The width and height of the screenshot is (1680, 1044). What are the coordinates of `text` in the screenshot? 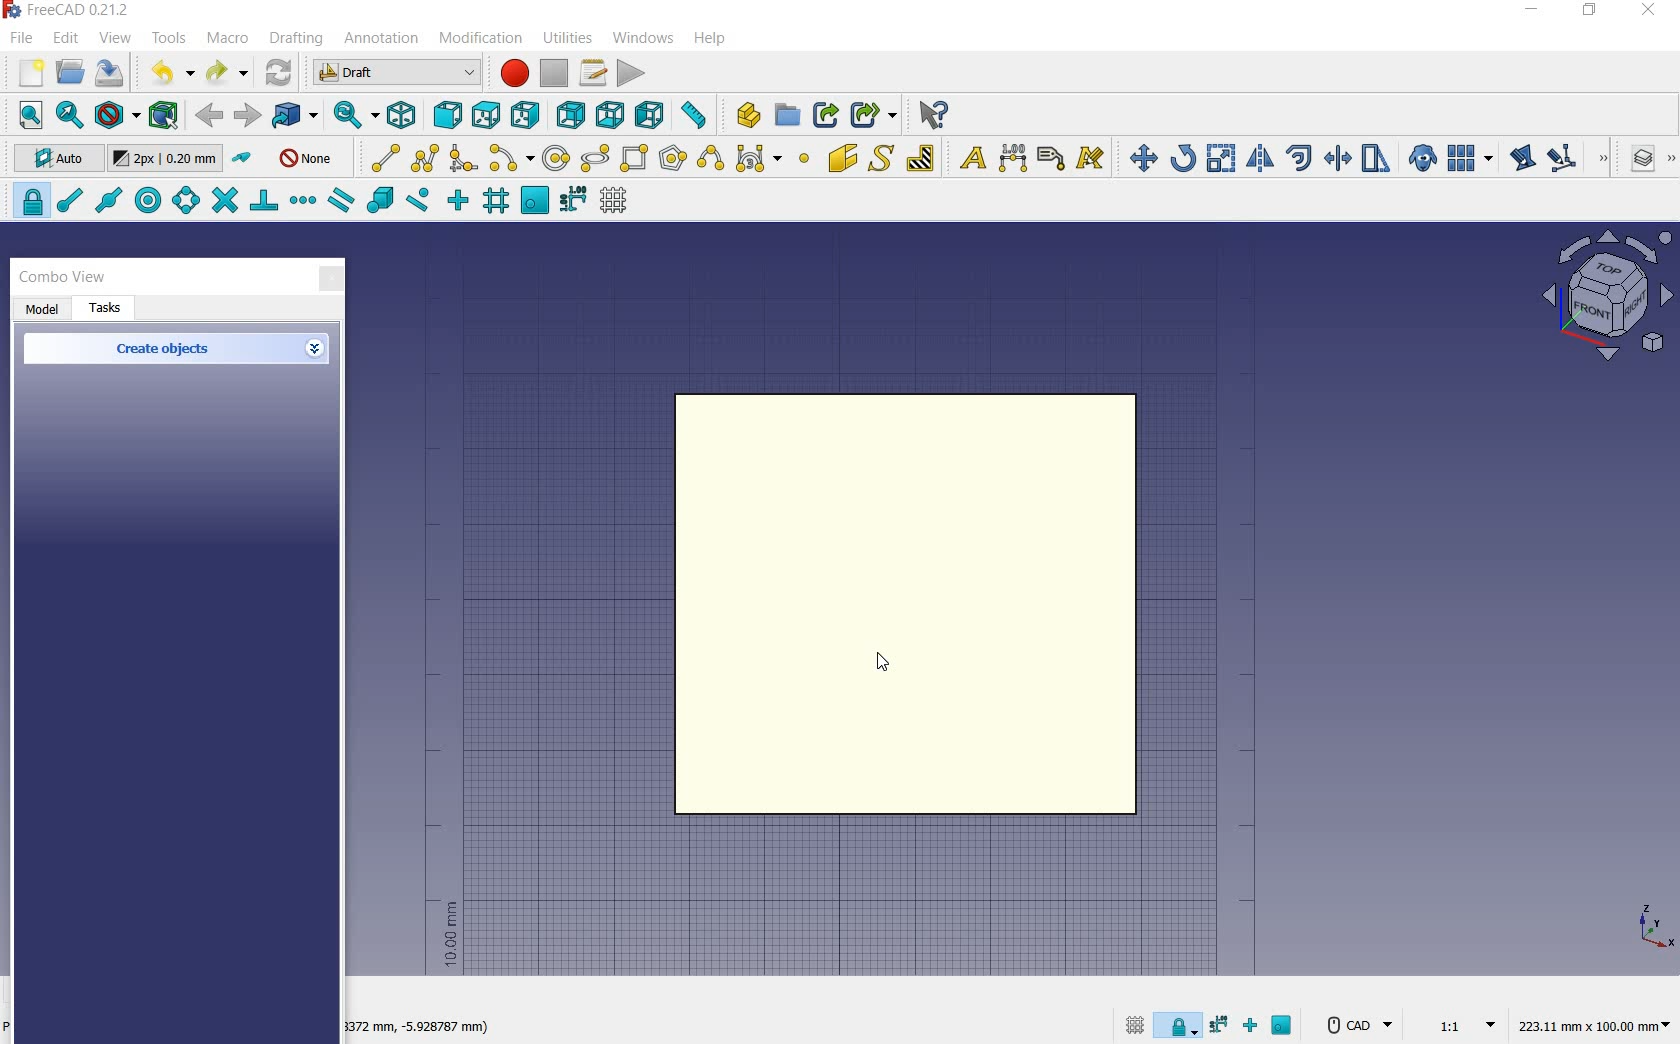 It's located at (968, 159).